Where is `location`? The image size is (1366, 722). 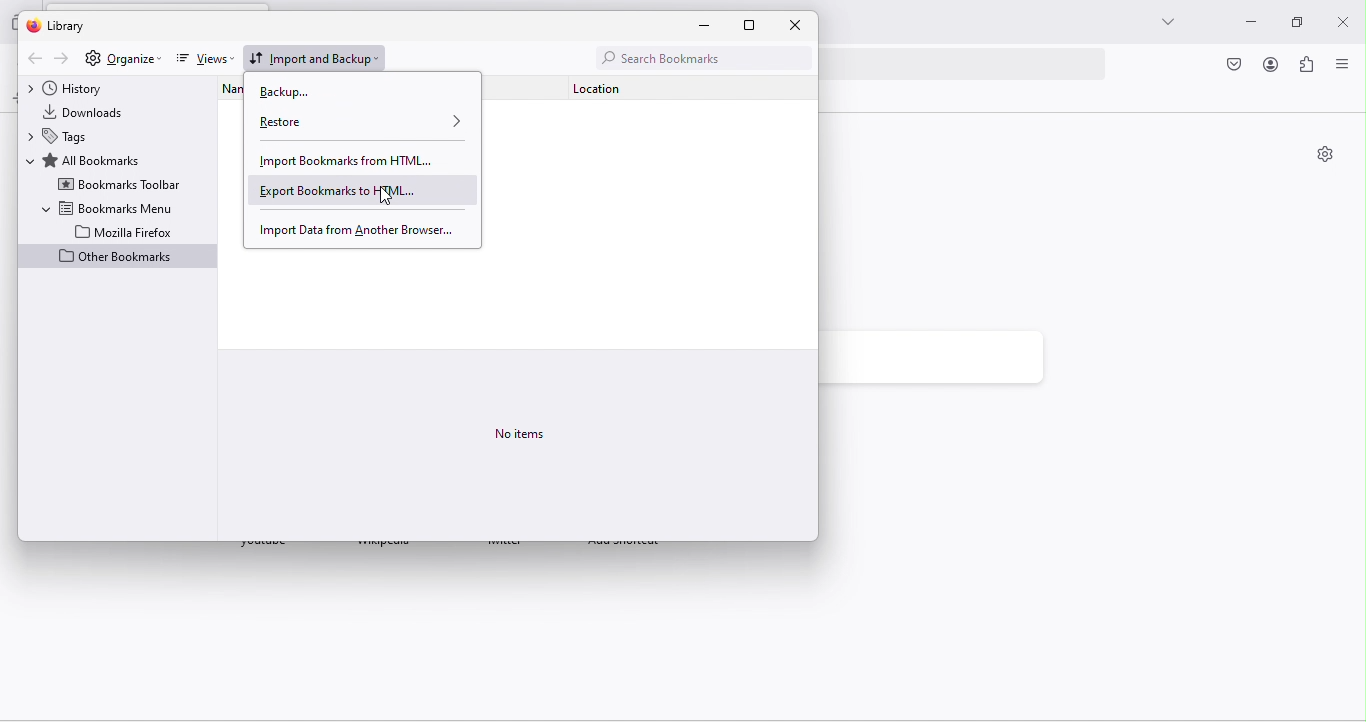
location is located at coordinates (611, 87).